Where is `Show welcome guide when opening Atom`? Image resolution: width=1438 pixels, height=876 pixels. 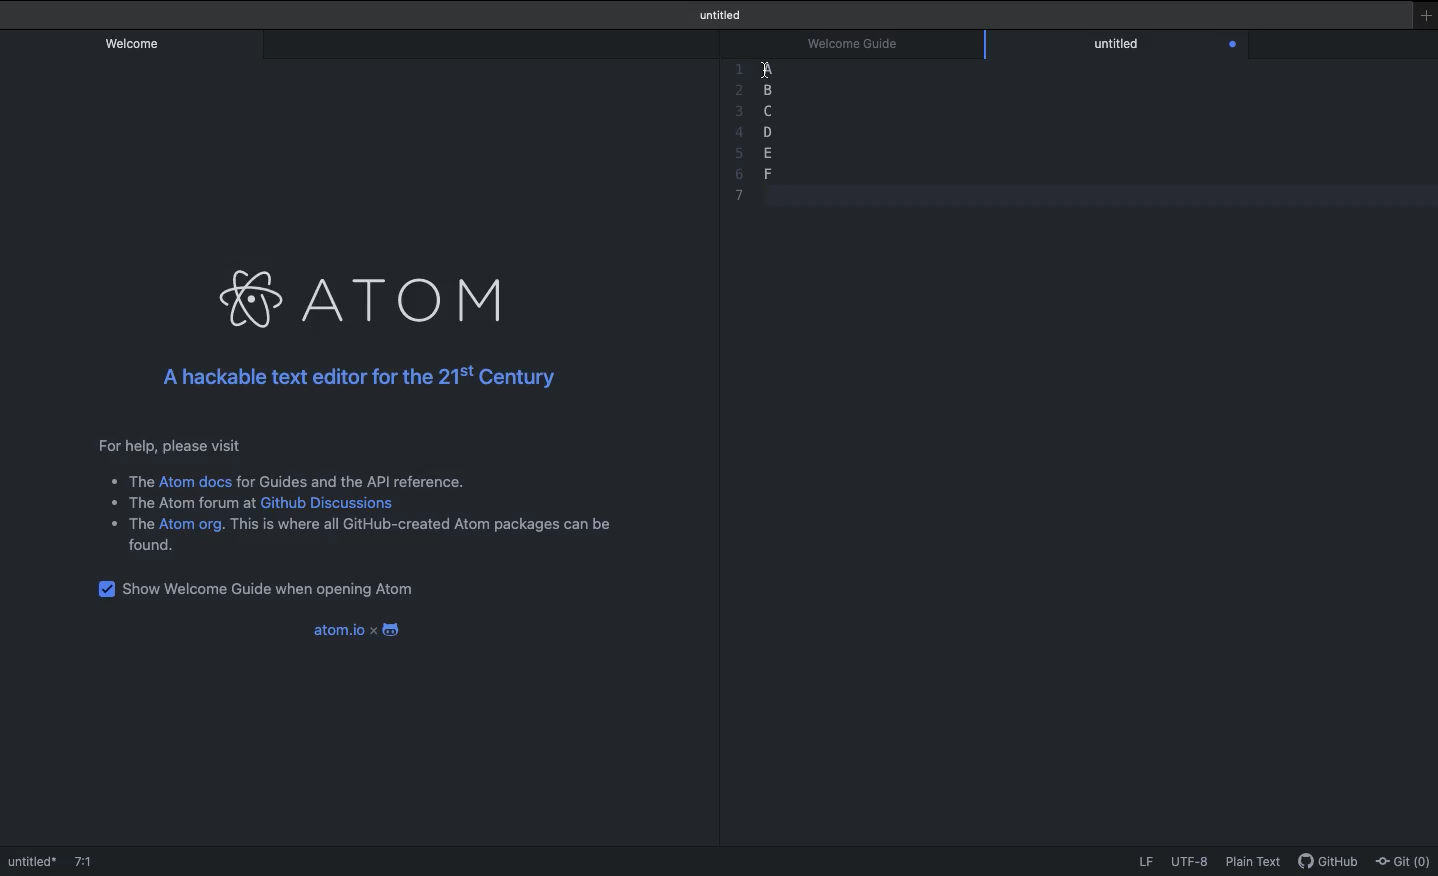 Show welcome guide when opening Atom is located at coordinates (265, 586).